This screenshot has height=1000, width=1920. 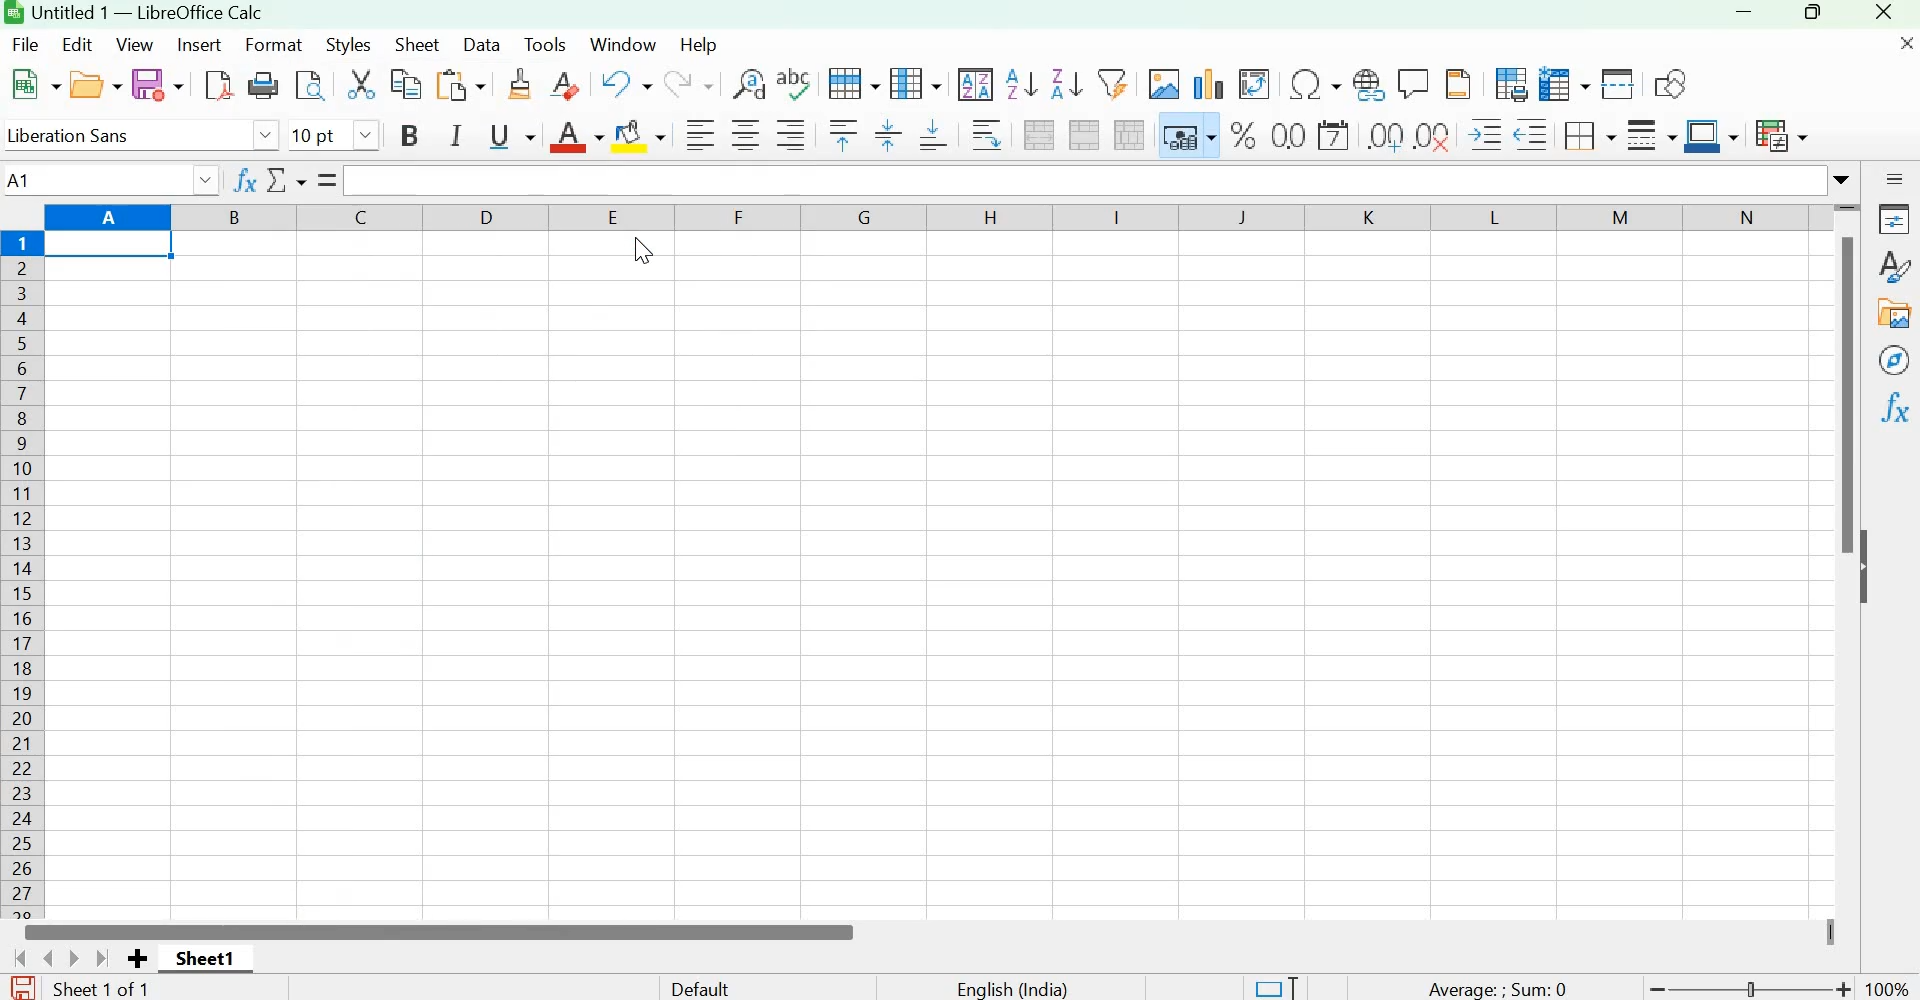 I want to click on Format as currency, so click(x=1186, y=134).